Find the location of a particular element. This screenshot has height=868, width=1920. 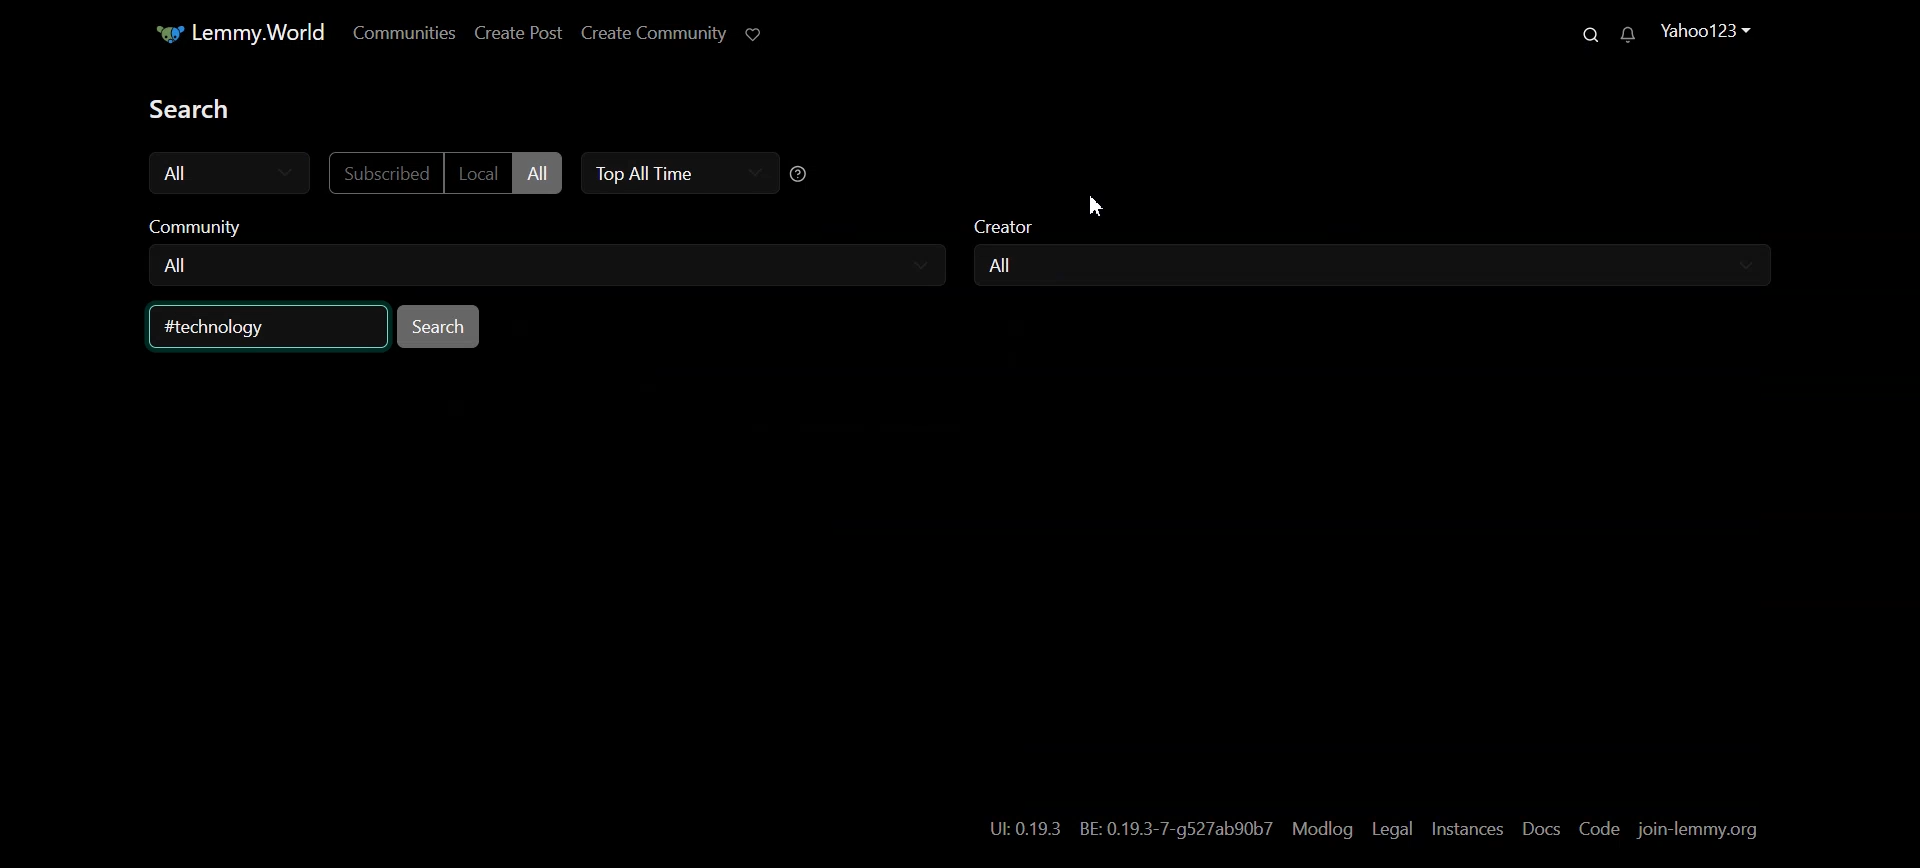

#technology is located at coordinates (229, 326).